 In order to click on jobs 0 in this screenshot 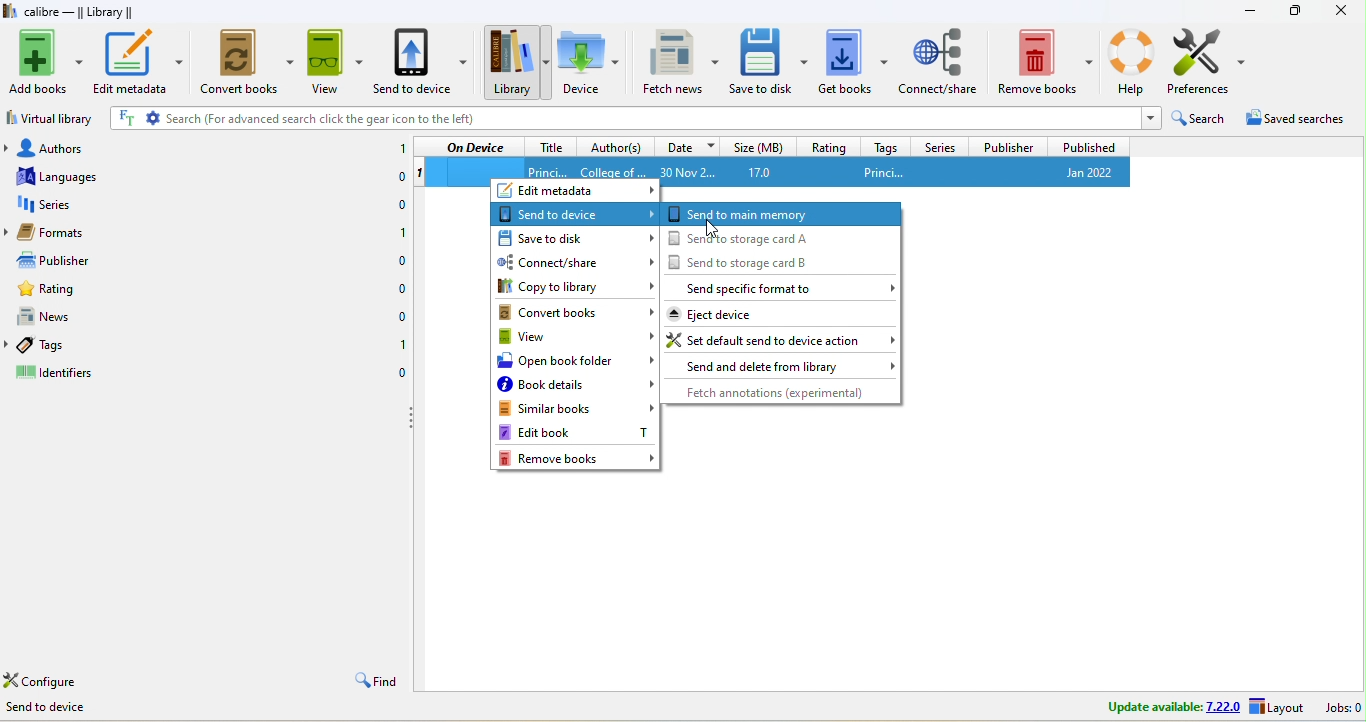, I will do `click(1340, 708)`.